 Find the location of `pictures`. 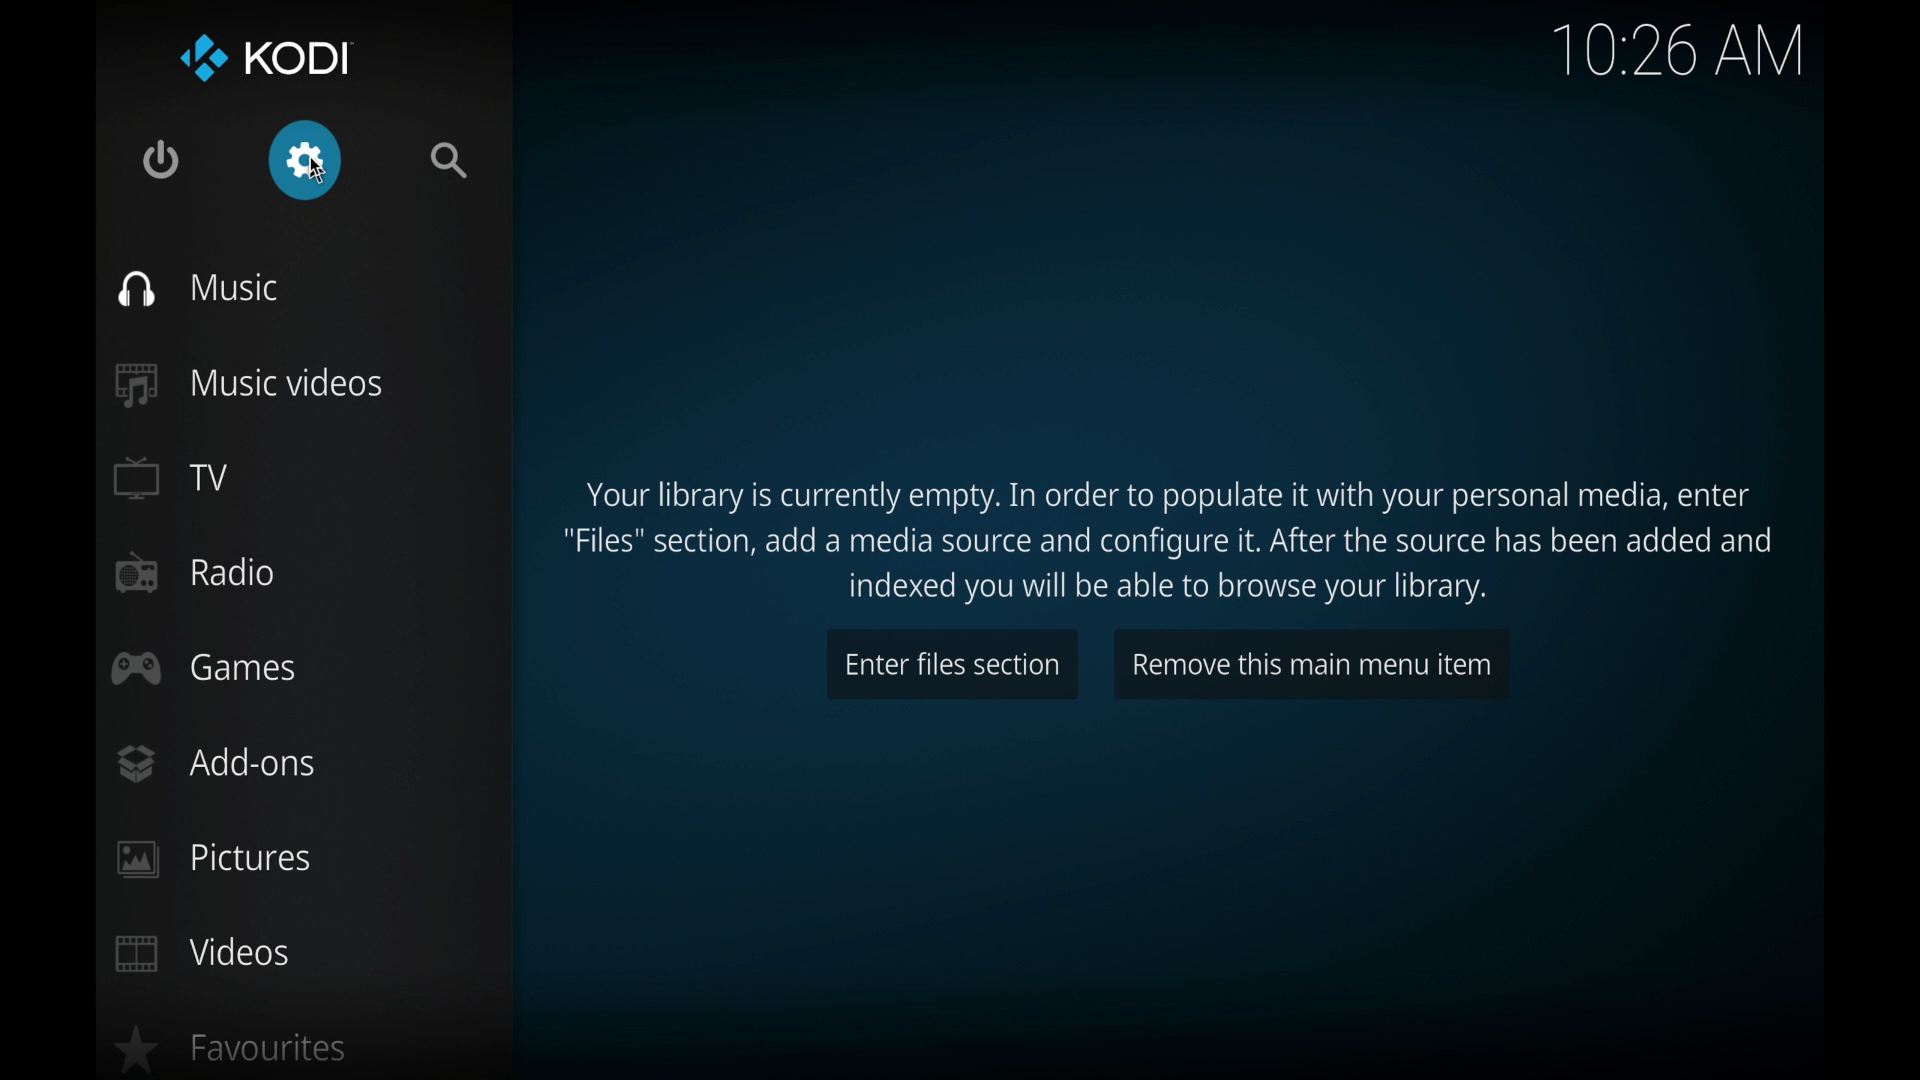

pictures is located at coordinates (214, 860).